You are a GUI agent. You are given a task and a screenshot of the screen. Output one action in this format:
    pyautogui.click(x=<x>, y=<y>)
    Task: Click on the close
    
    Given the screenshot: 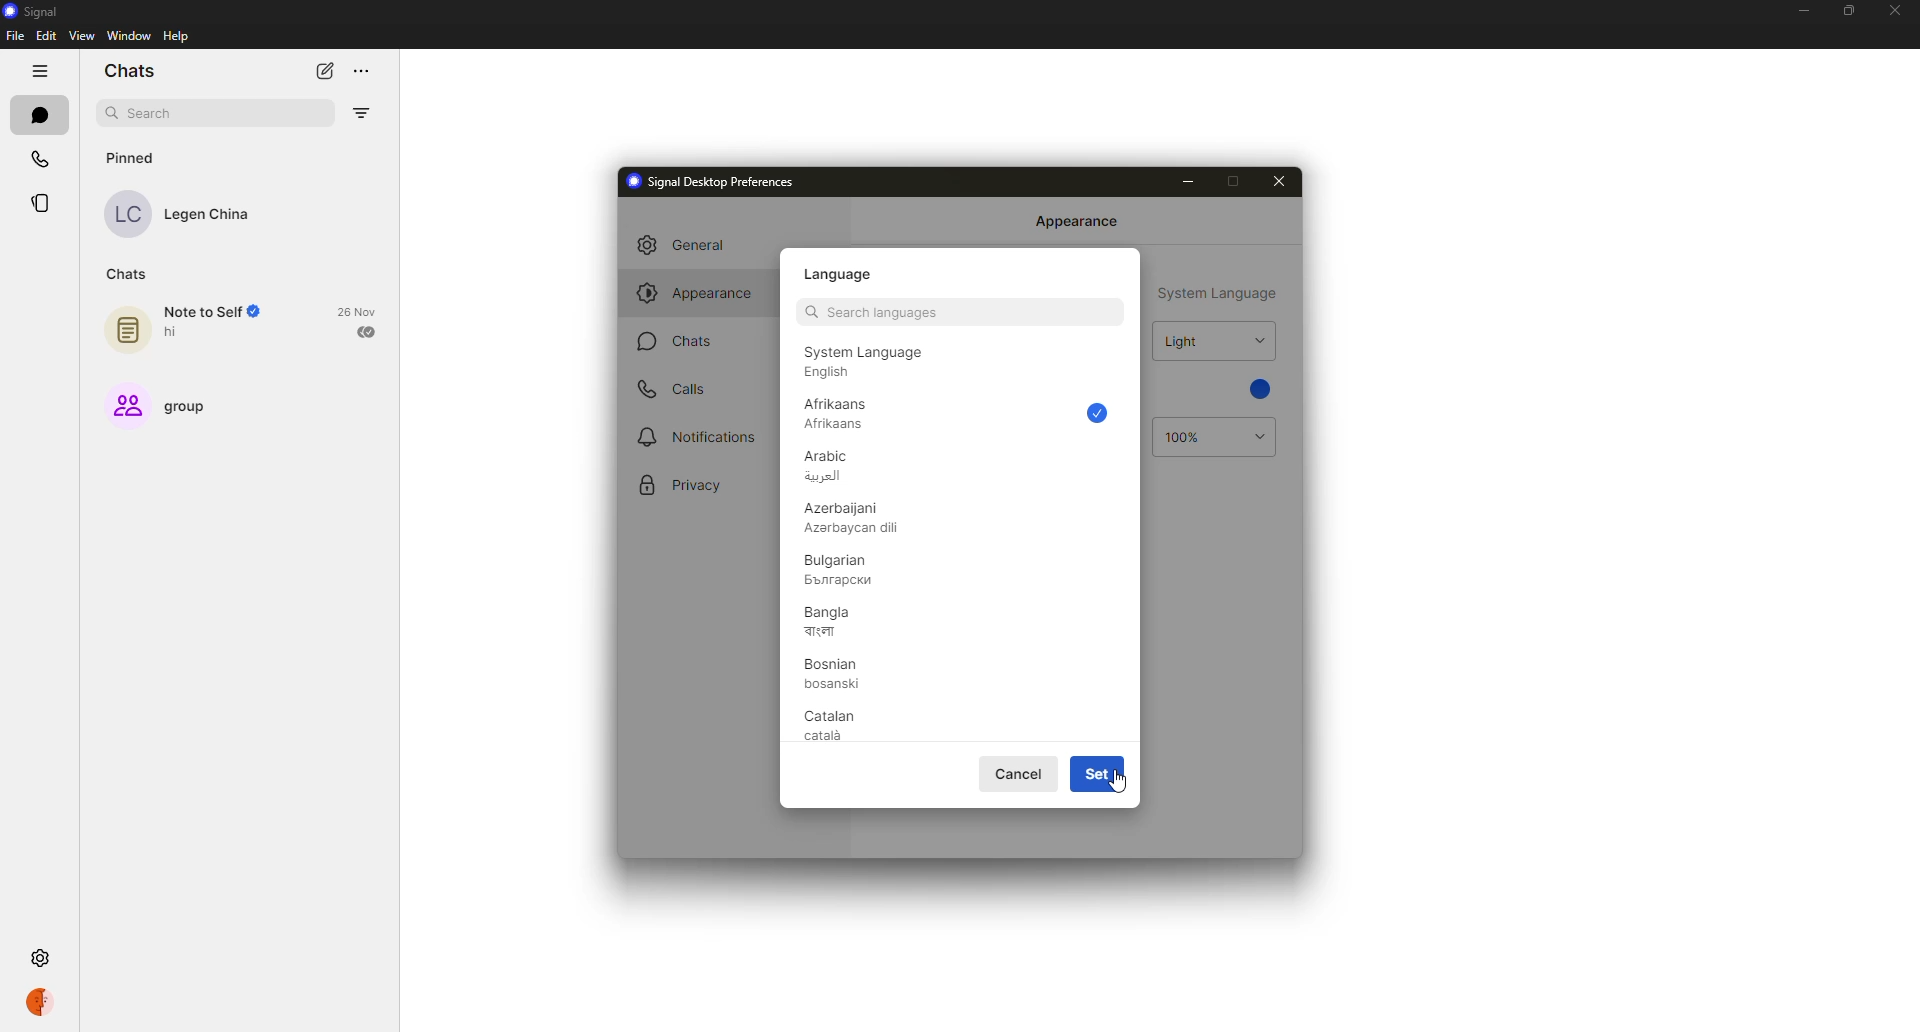 What is the action you would take?
    pyautogui.click(x=1896, y=8)
    